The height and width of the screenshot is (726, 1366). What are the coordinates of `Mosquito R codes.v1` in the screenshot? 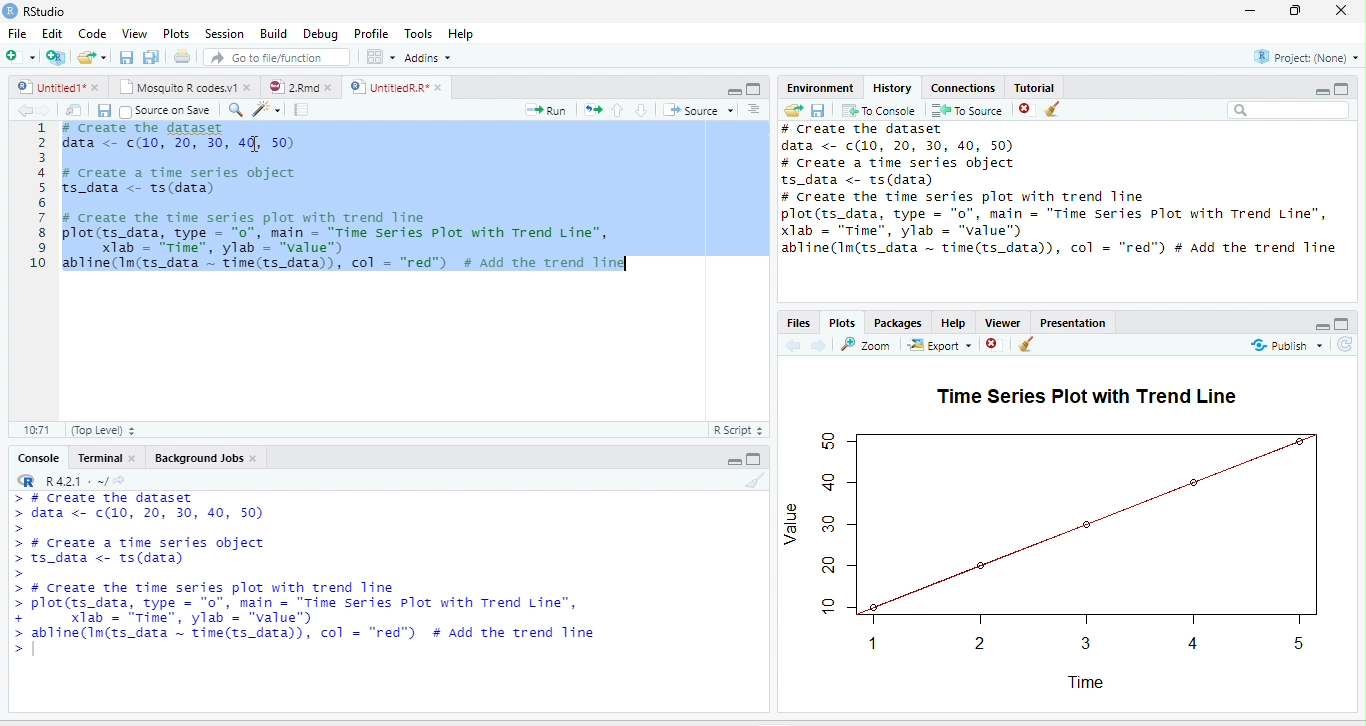 It's located at (176, 87).